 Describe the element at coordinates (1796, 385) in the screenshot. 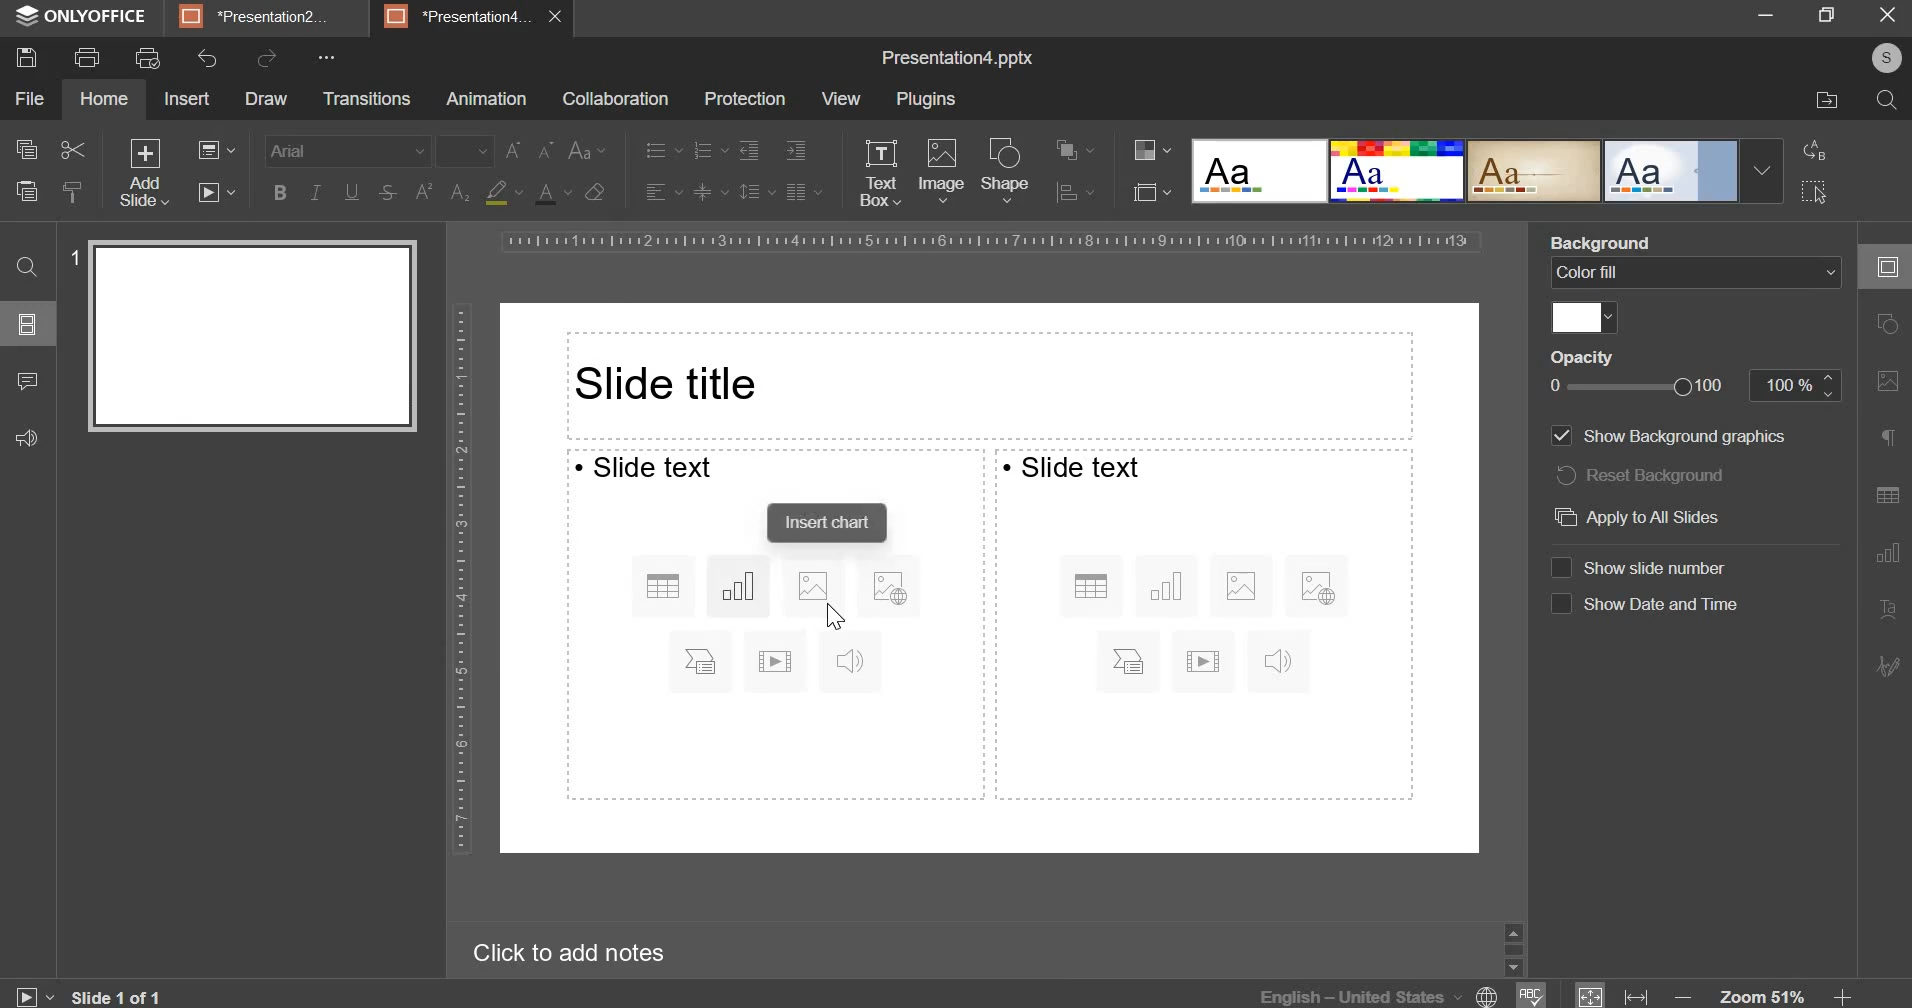

I see `opacity ` at that location.